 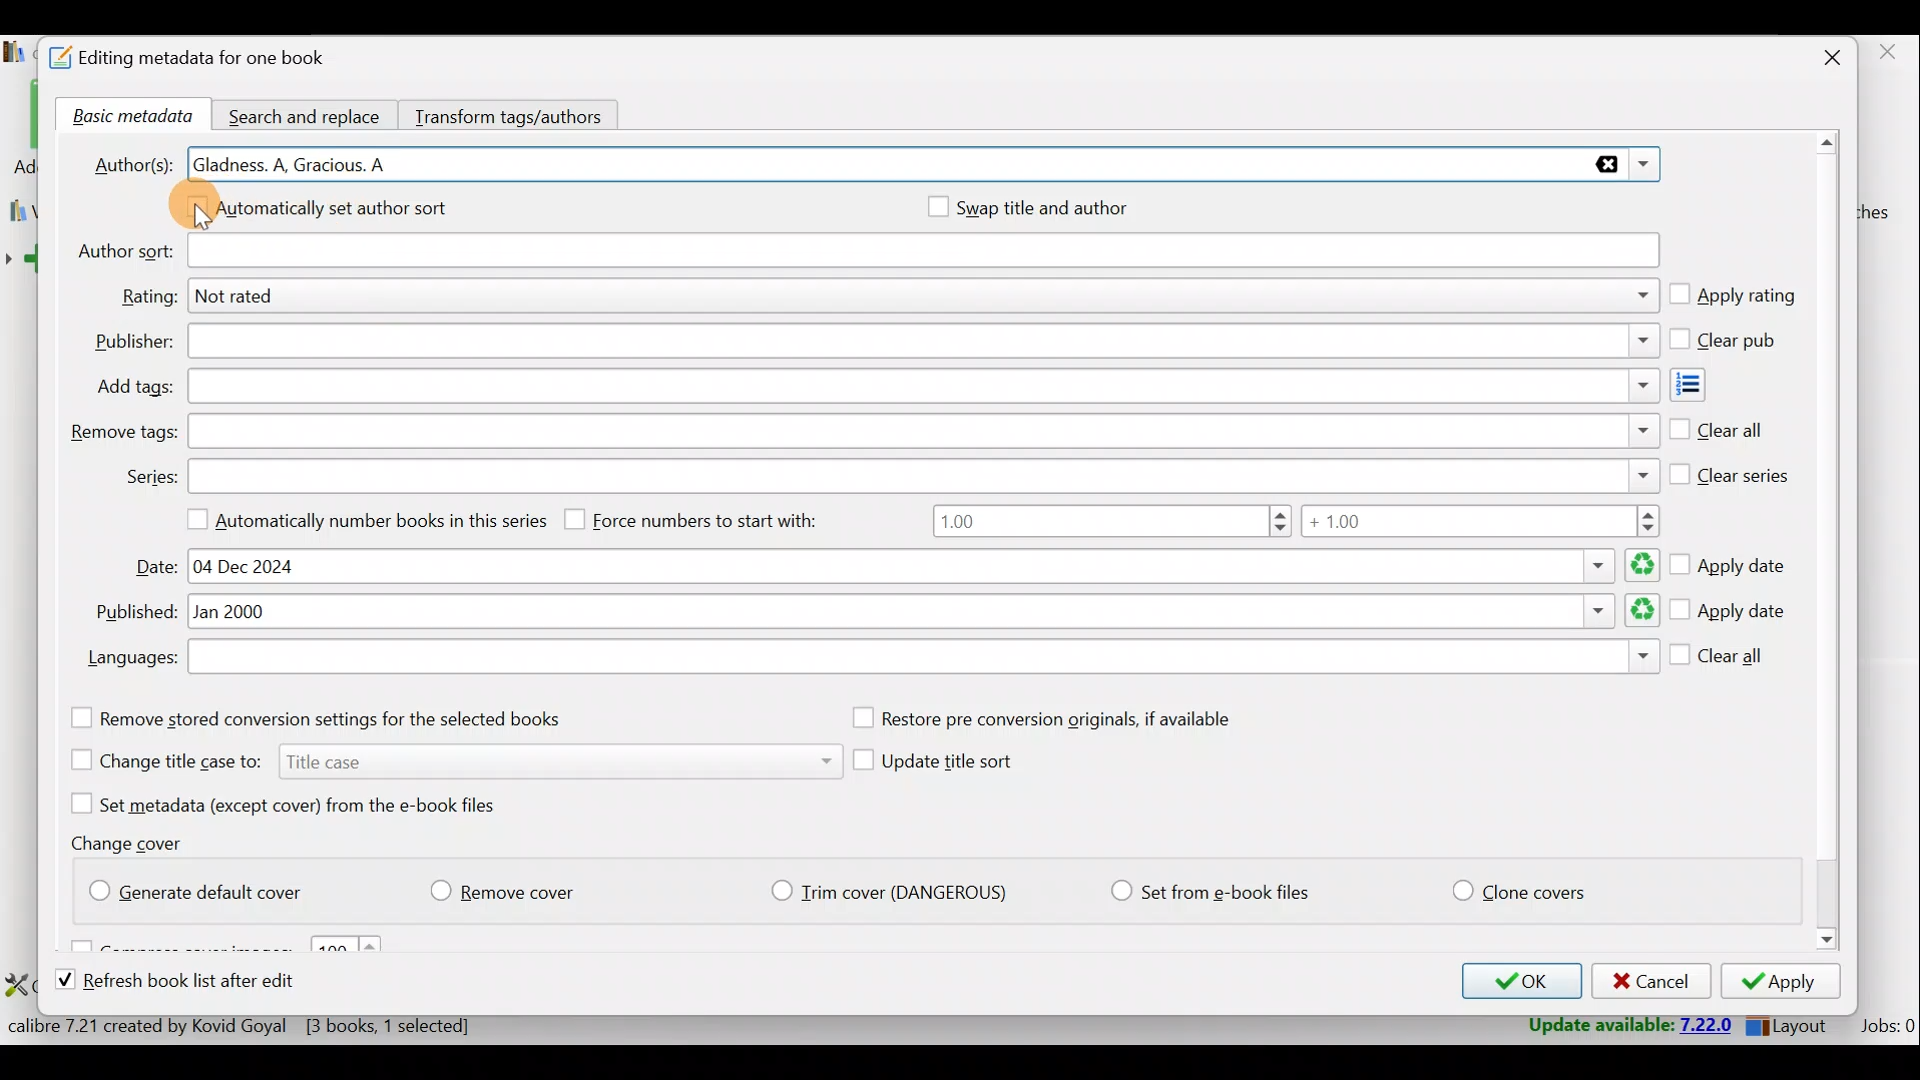 What do you see at coordinates (1065, 207) in the screenshot?
I see `Swap title and author` at bounding box center [1065, 207].